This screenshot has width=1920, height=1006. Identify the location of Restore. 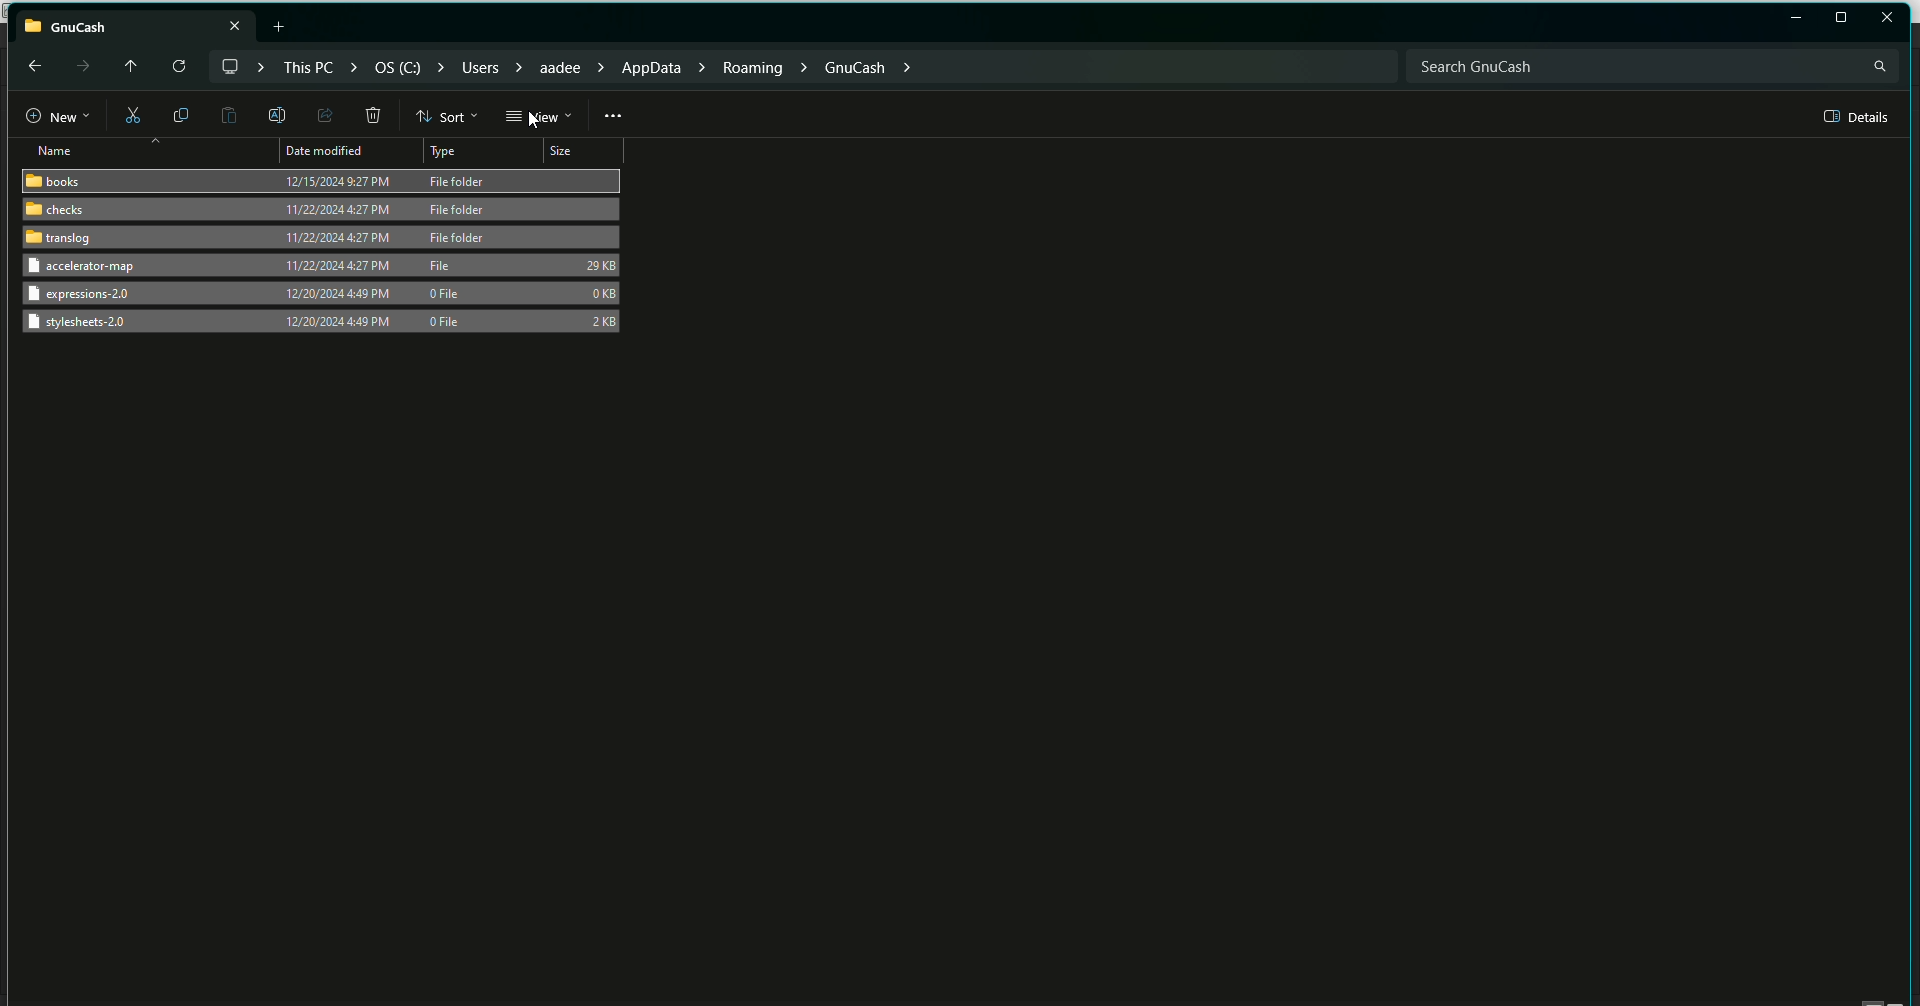
(1841, 18).